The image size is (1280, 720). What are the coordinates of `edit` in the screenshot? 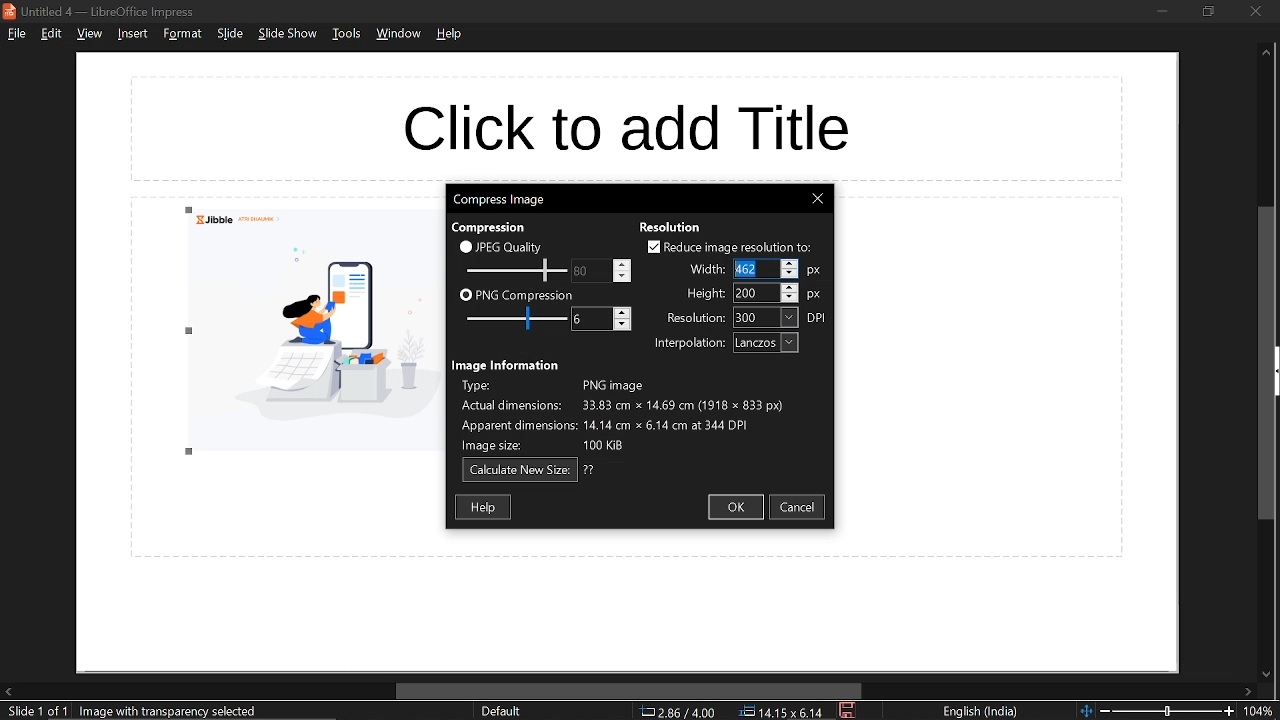 It's located at (53, 33).